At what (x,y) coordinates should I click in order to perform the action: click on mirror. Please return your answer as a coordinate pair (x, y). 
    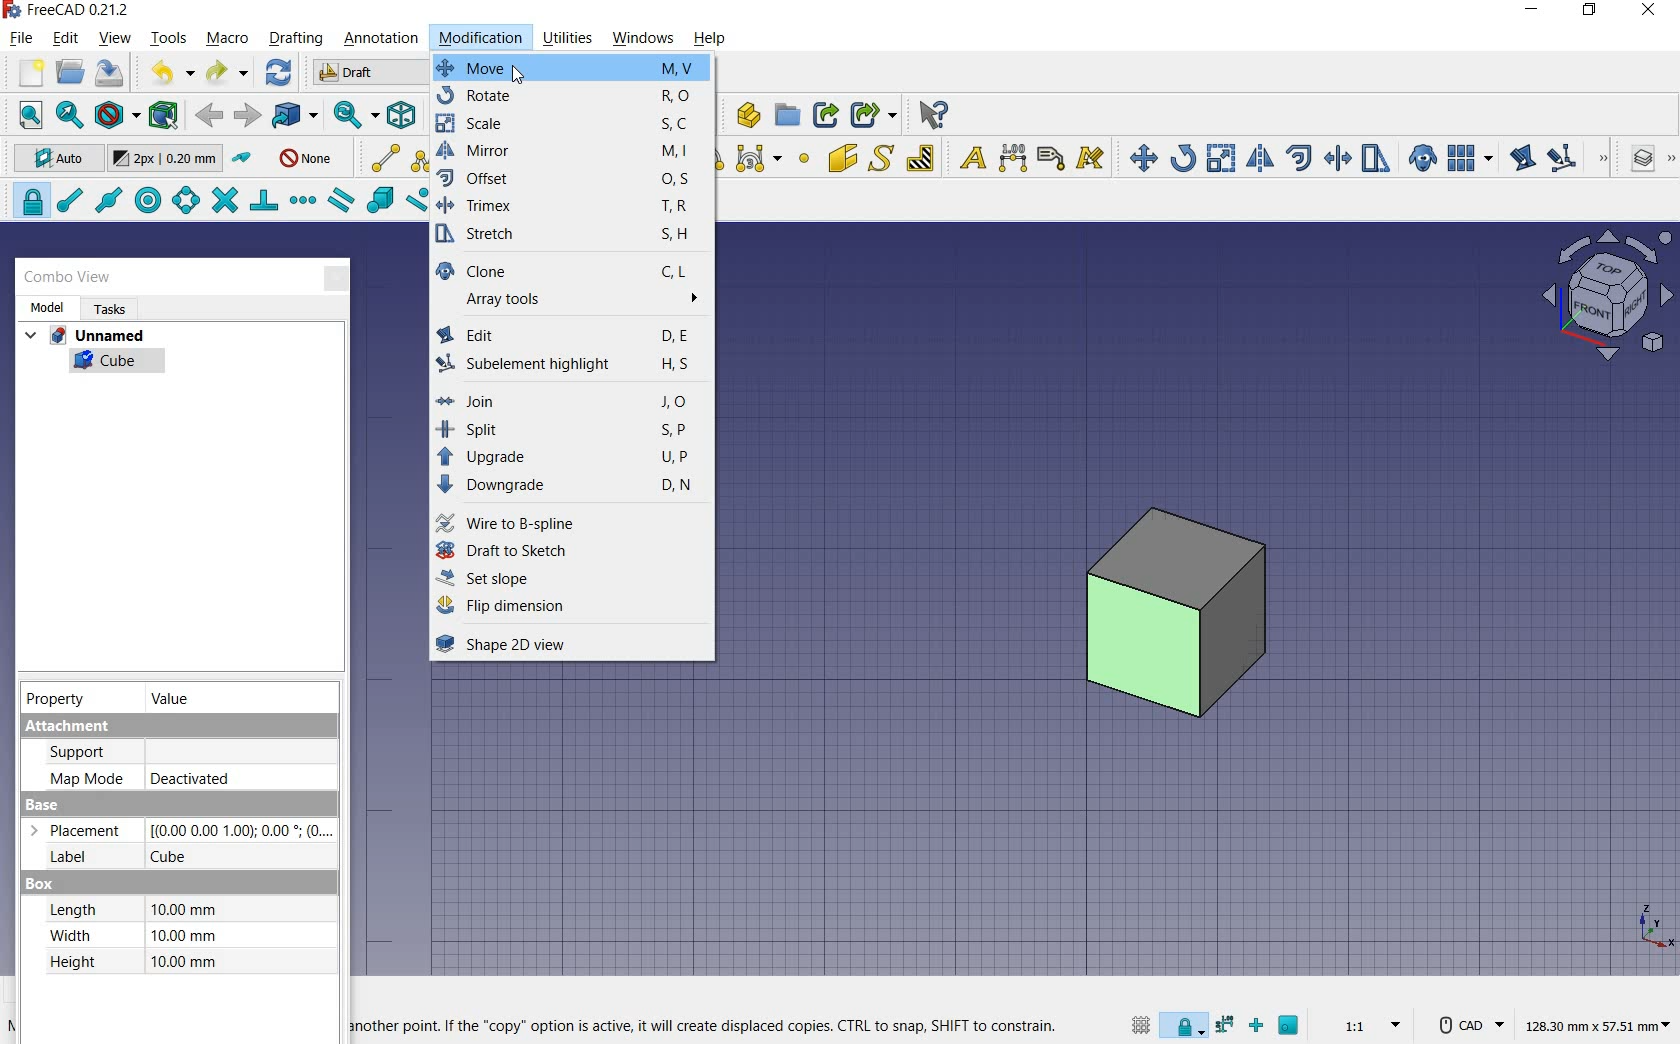
    Looking at the image, I should click on (572, 154).